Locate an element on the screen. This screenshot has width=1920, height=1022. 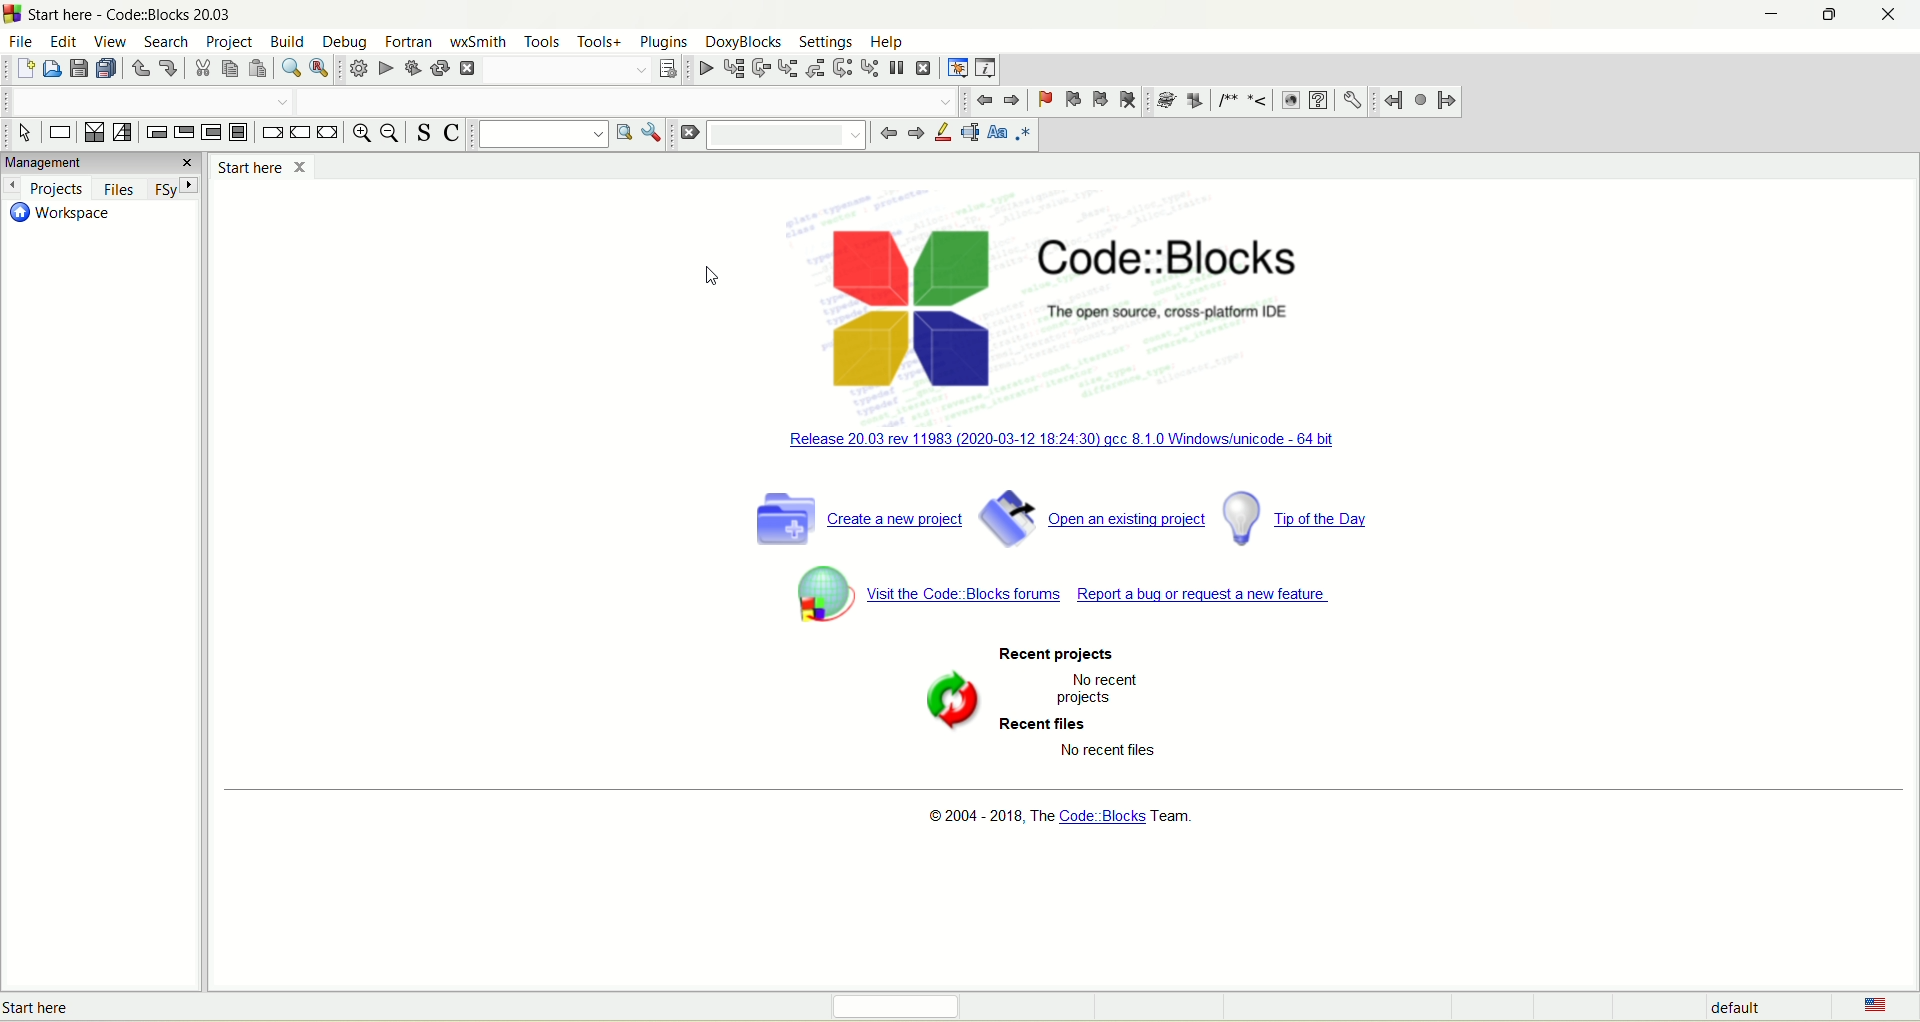
blank space is located at coordinates (147, 98).